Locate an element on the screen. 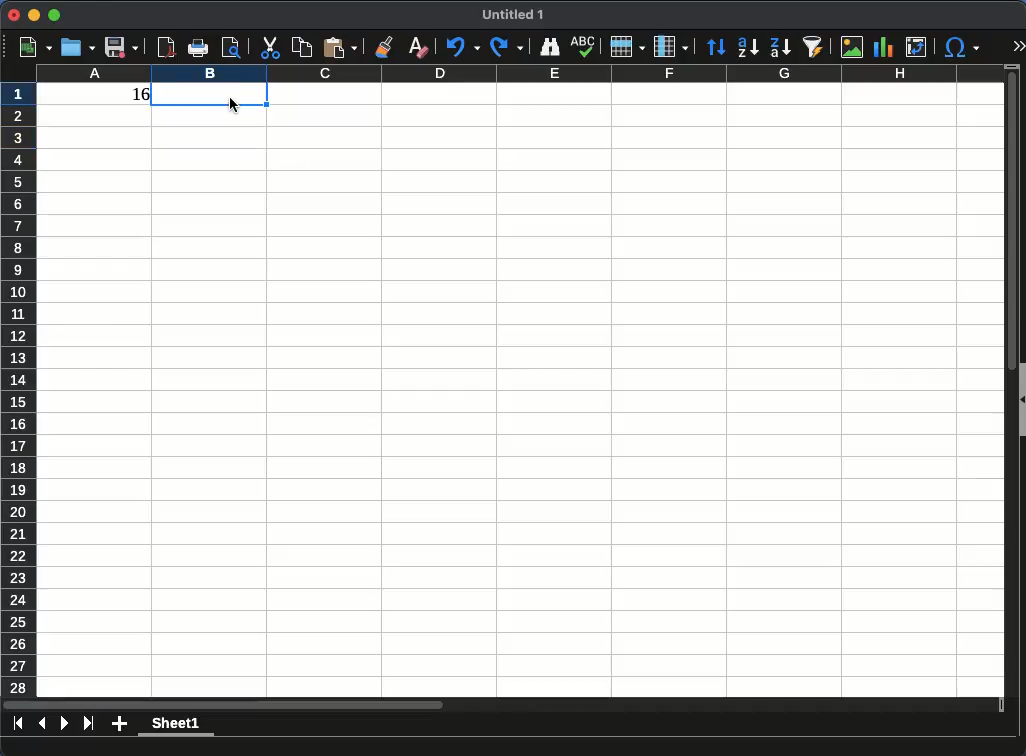 The width and height of the screenshot is (1026, 756). print is located at coordinates (198, 49).